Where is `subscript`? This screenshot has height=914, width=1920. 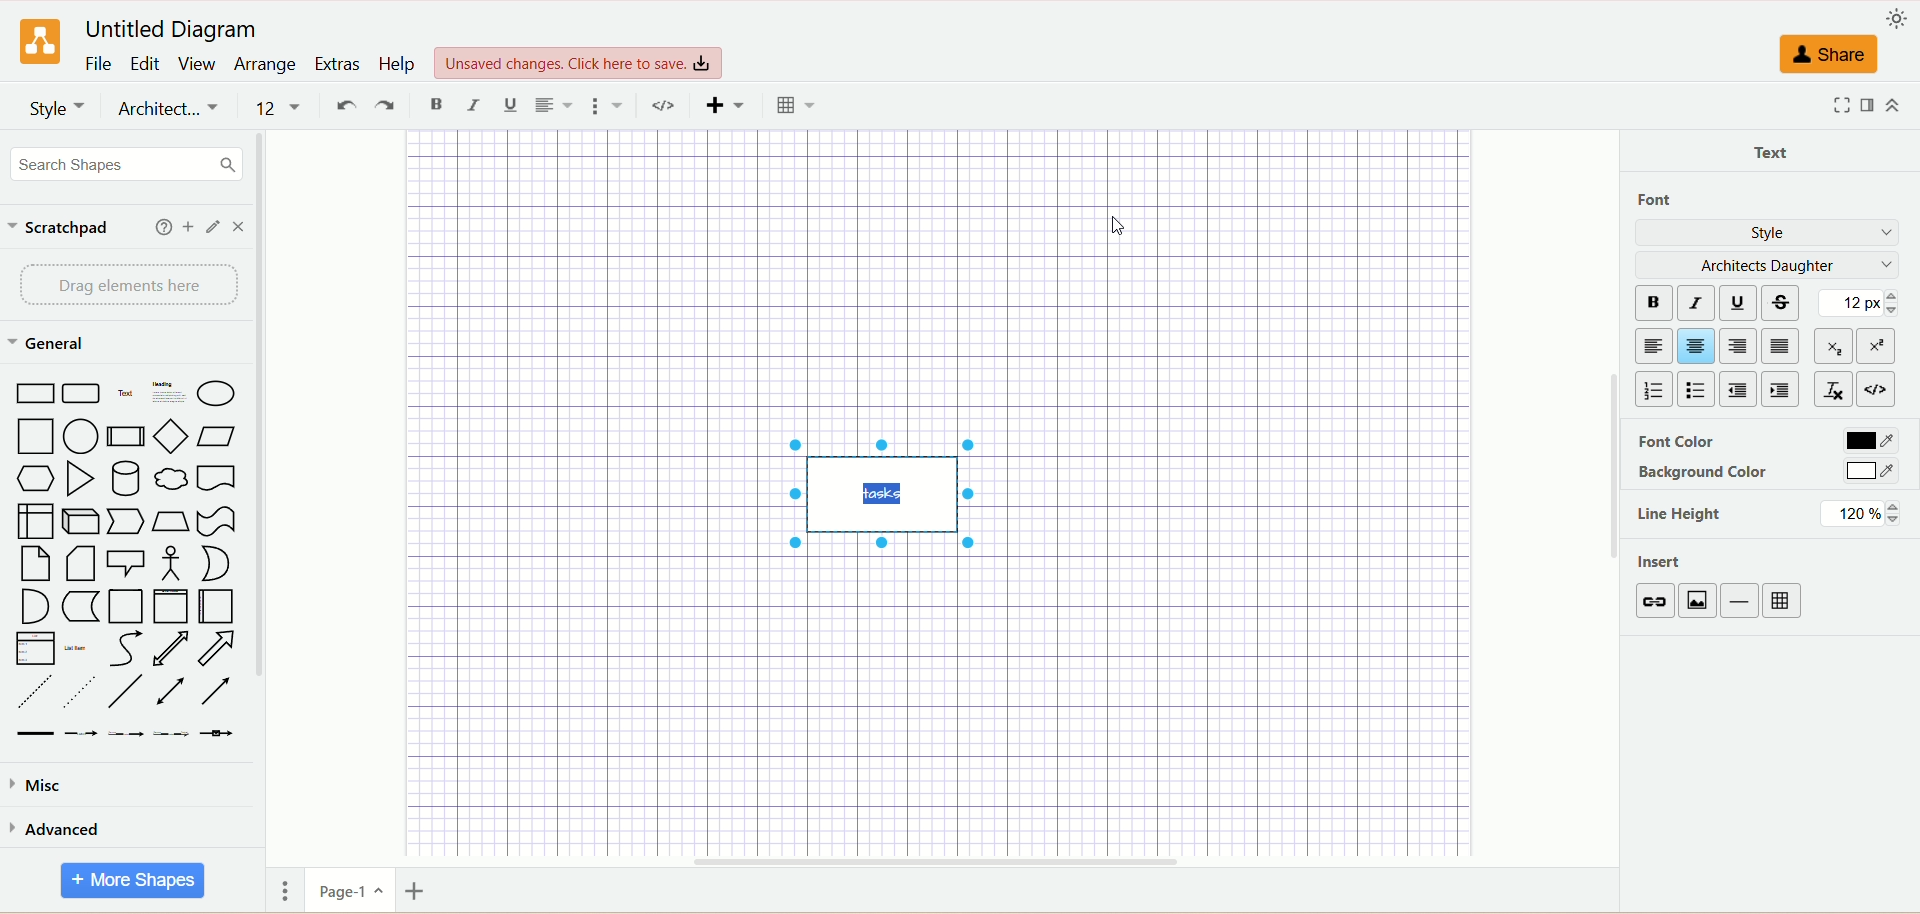
subscript is located at coordinates (1833, 344).